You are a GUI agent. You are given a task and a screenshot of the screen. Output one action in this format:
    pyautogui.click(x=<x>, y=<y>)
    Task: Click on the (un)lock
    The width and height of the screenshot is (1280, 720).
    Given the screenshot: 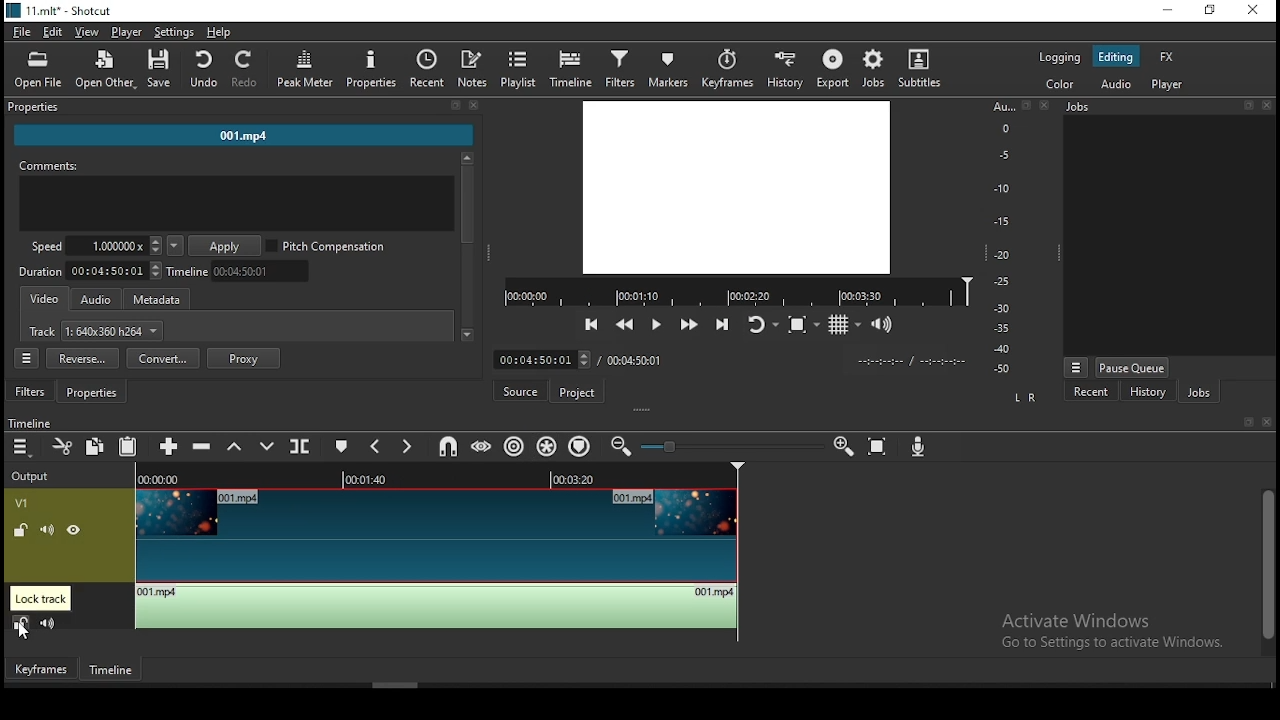 What is the action you would take?
    pyautogui.click(x=21, y=529)
    